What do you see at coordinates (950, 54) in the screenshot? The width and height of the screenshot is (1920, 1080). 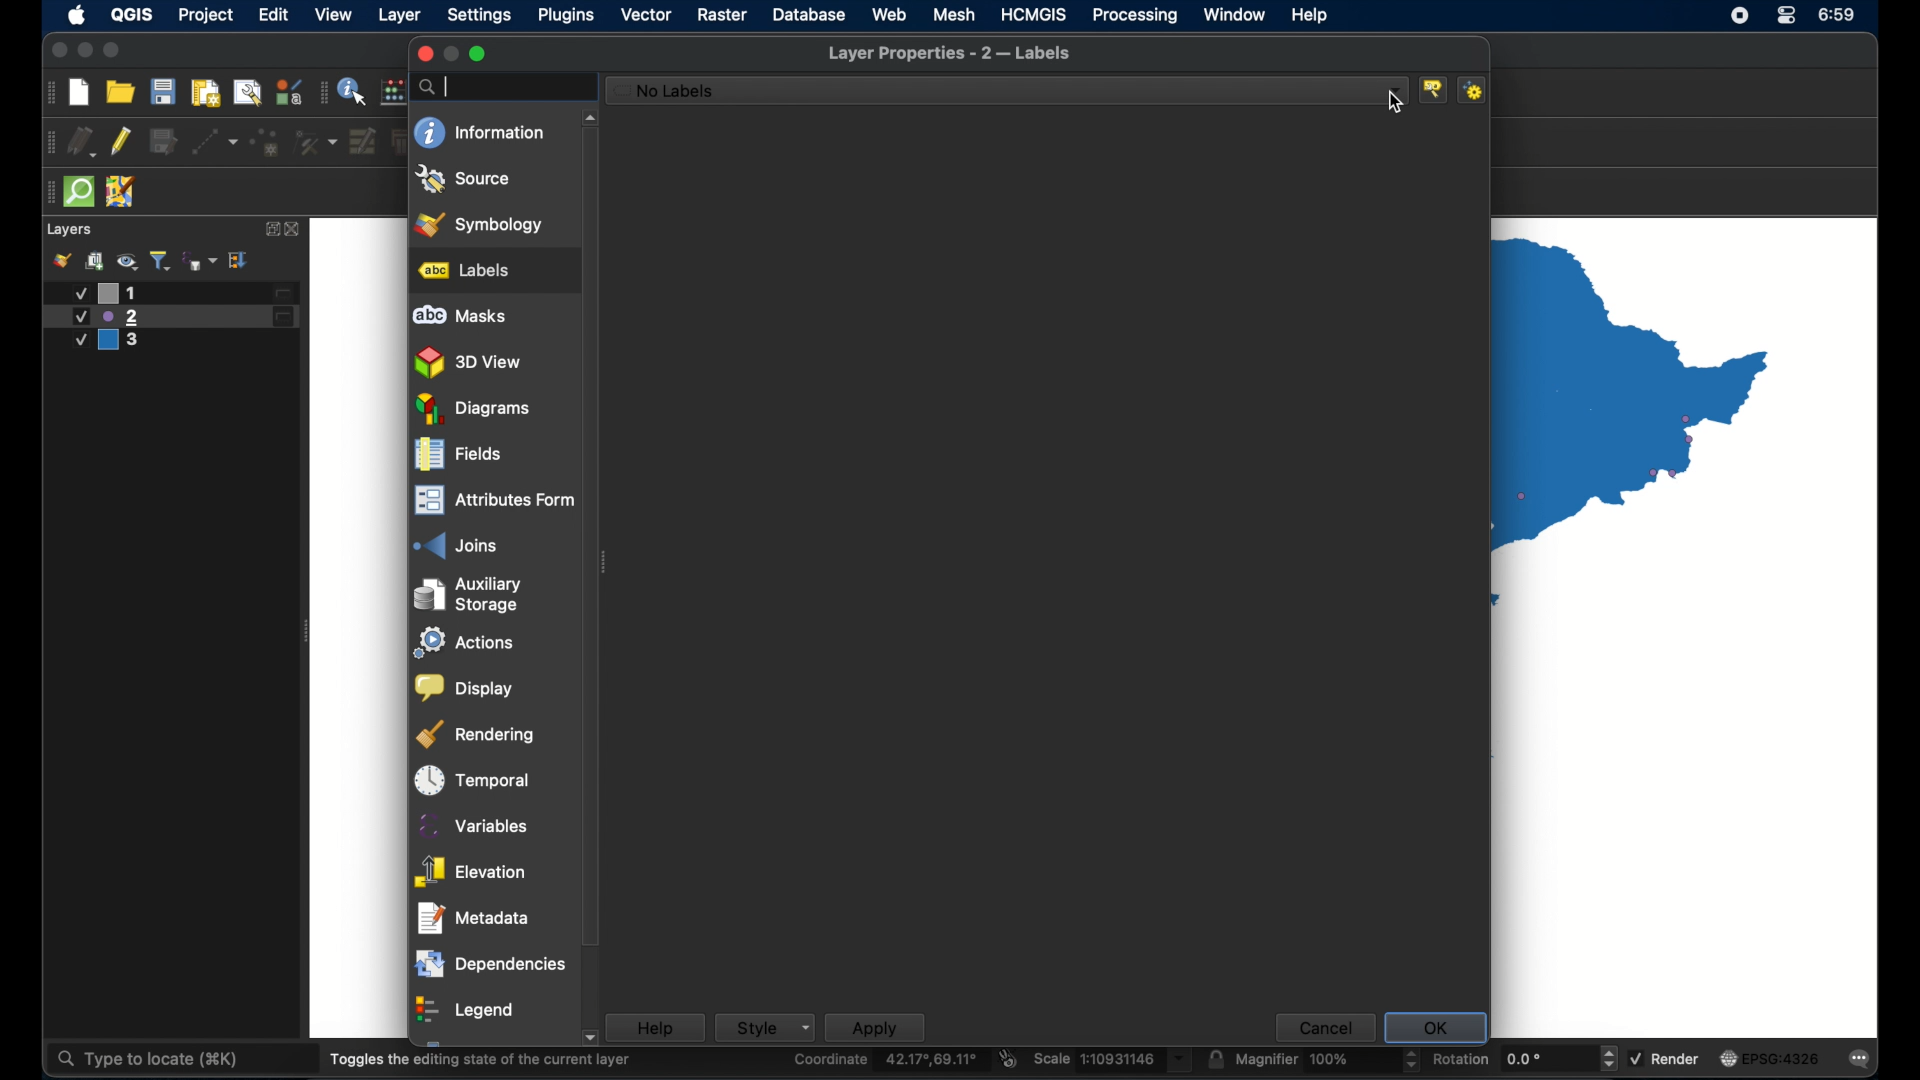 I see `layer proeprties - 2 labels` at bounding box center [950, 54].